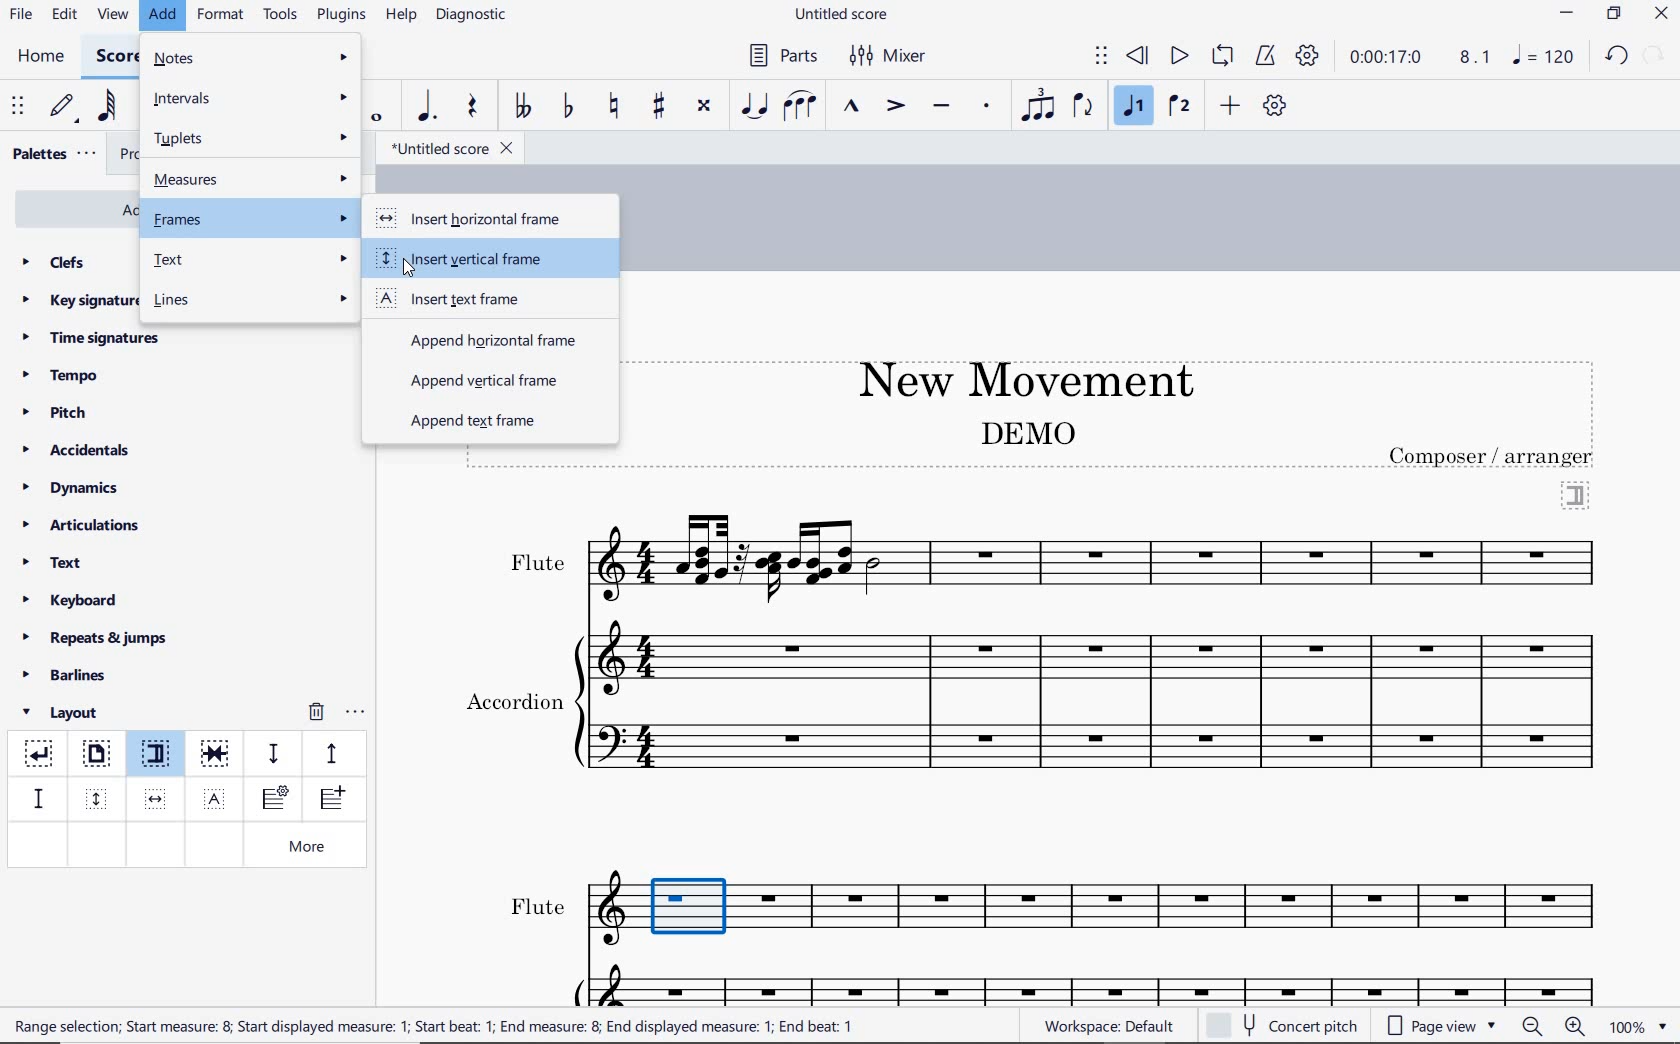  Describe the element at coordinates (40, 750) in the screenshot. I see `system break` at that location.